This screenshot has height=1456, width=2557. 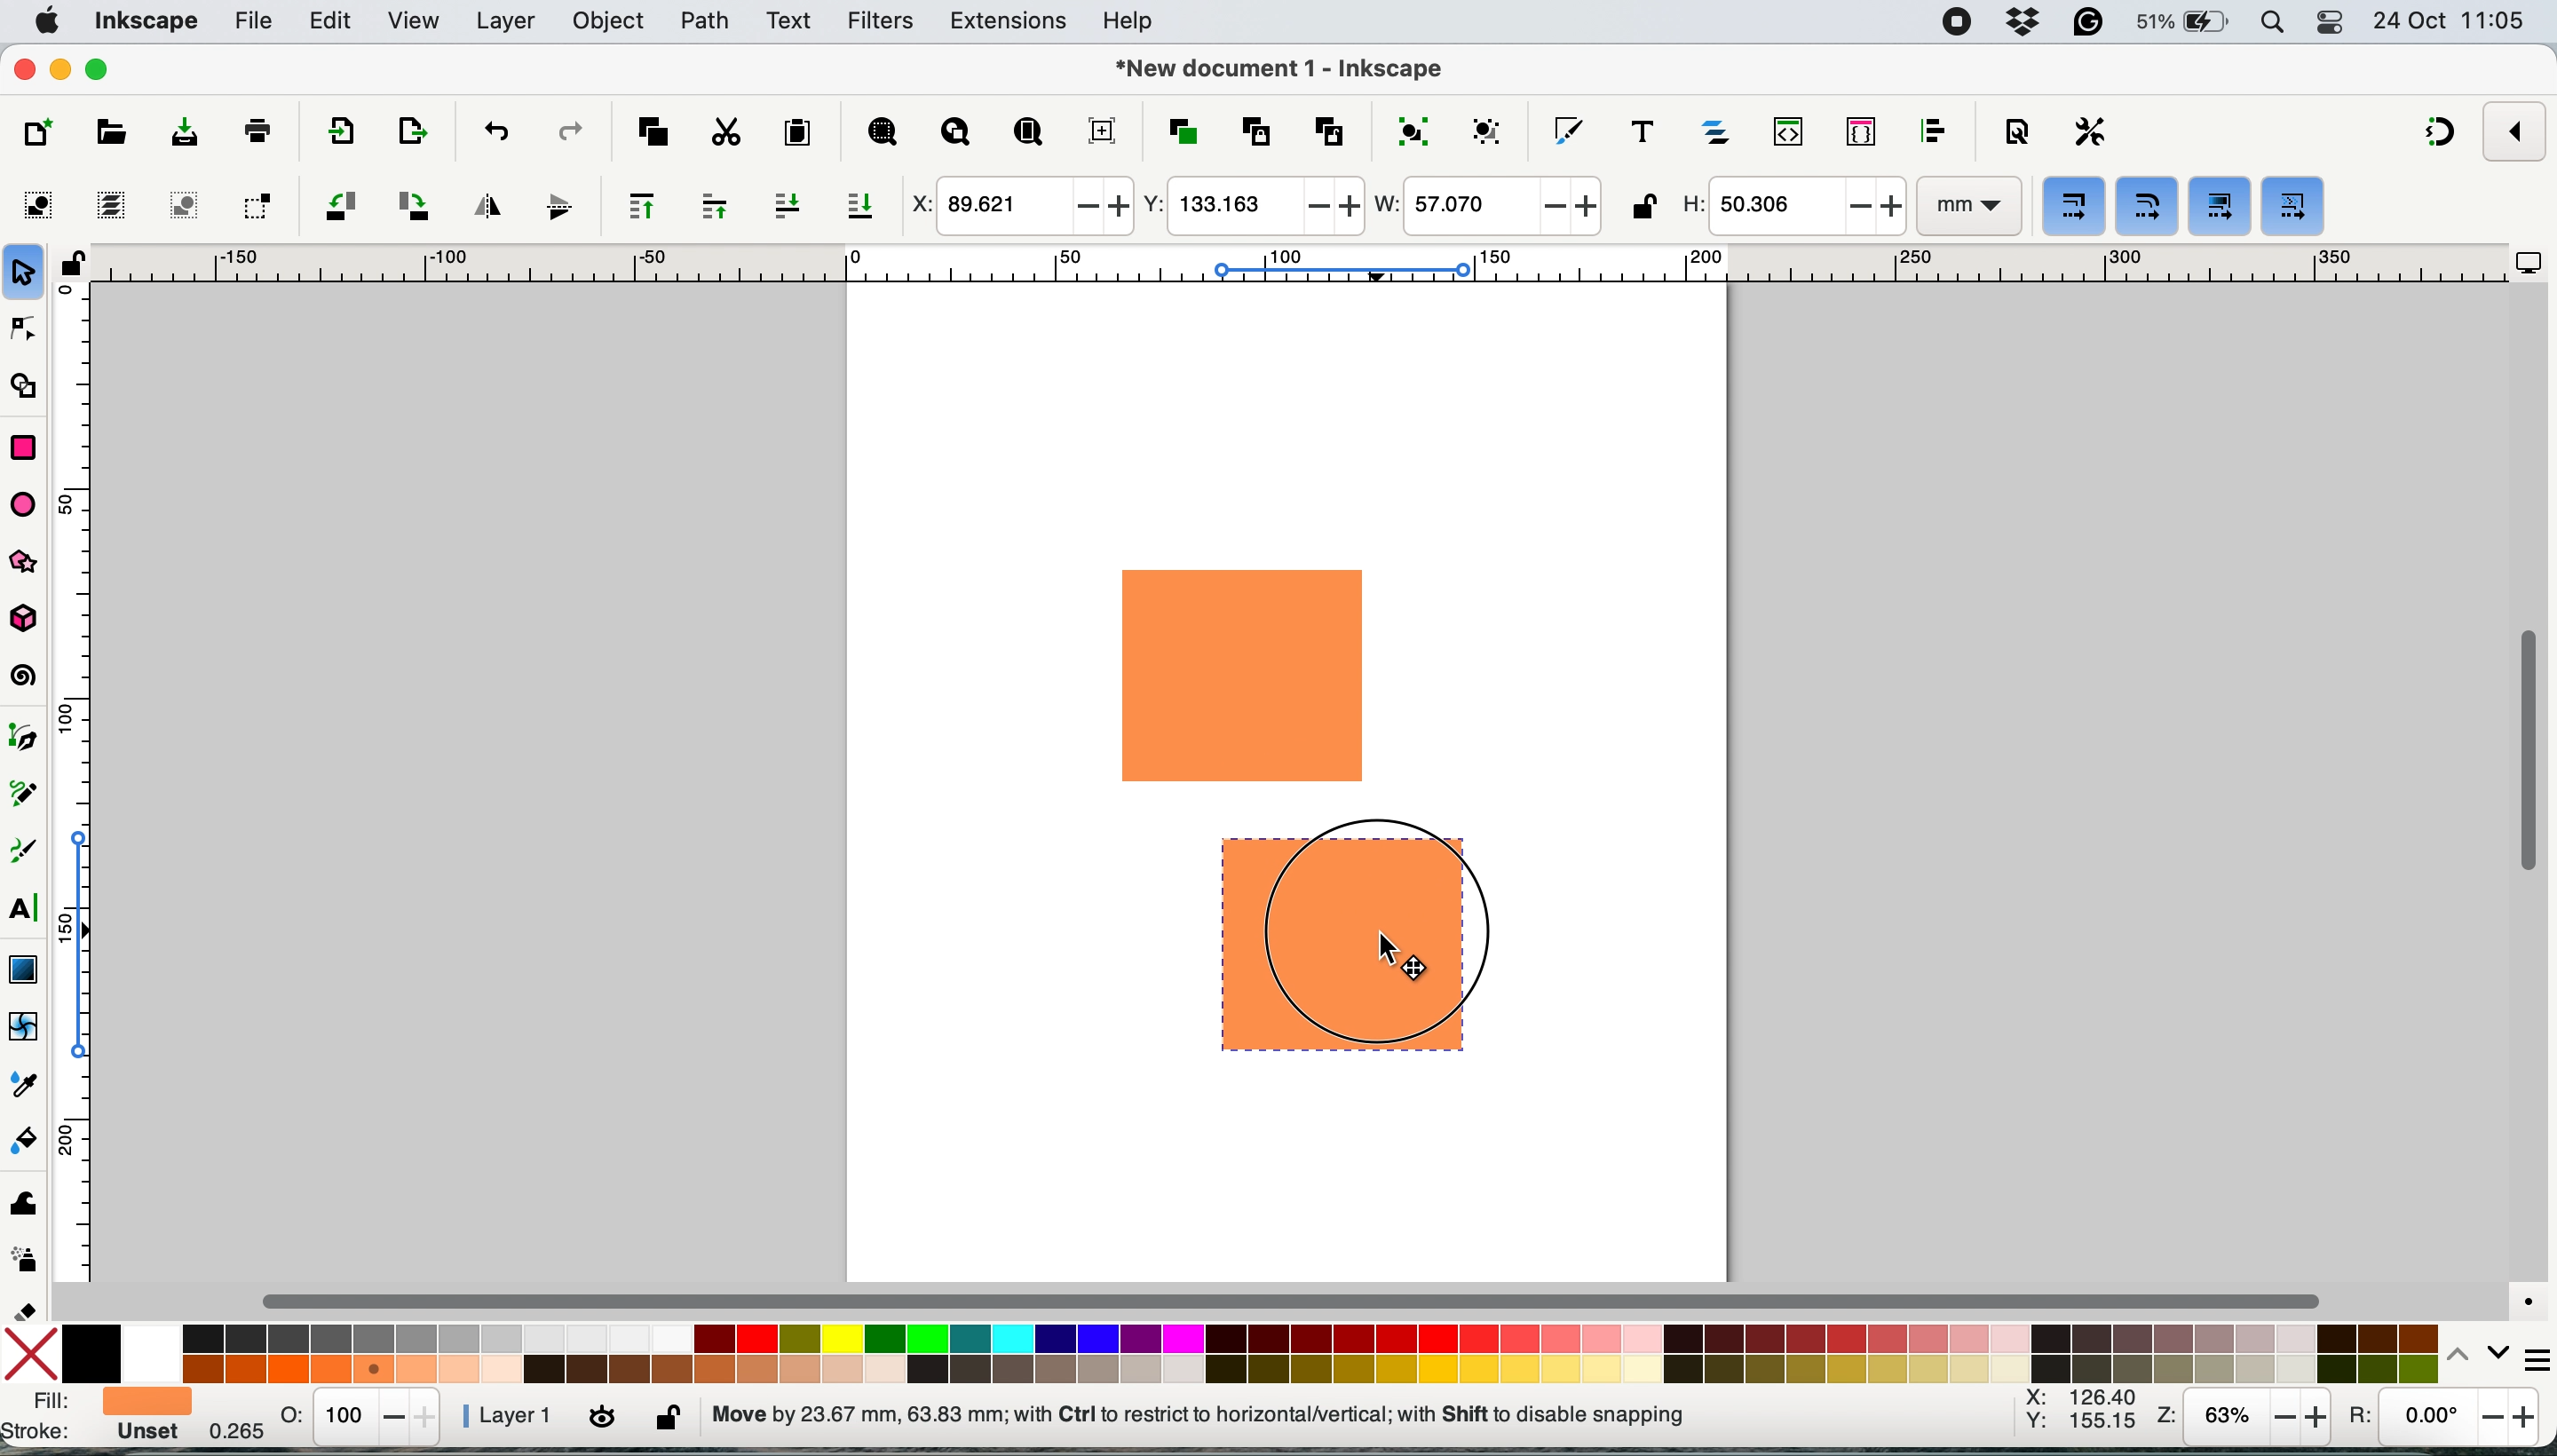 What do you see at coordinates (2091, 24) in the screenshot?
I see `grammarly` at bounding box center [2091, 24].